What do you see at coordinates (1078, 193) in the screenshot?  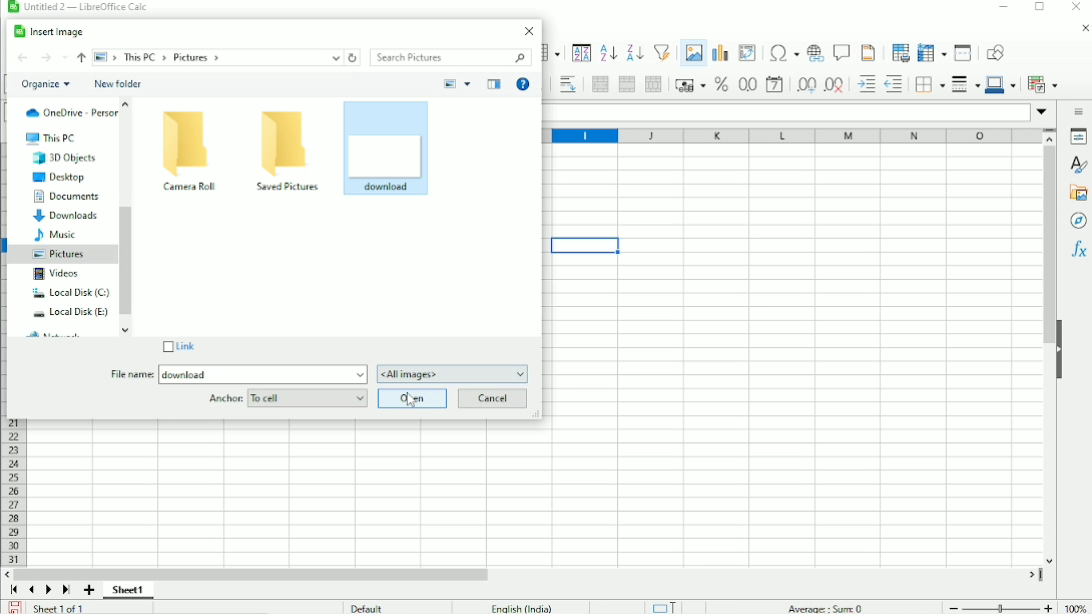 I see `Gallery` at bounding box center [1078, 193].